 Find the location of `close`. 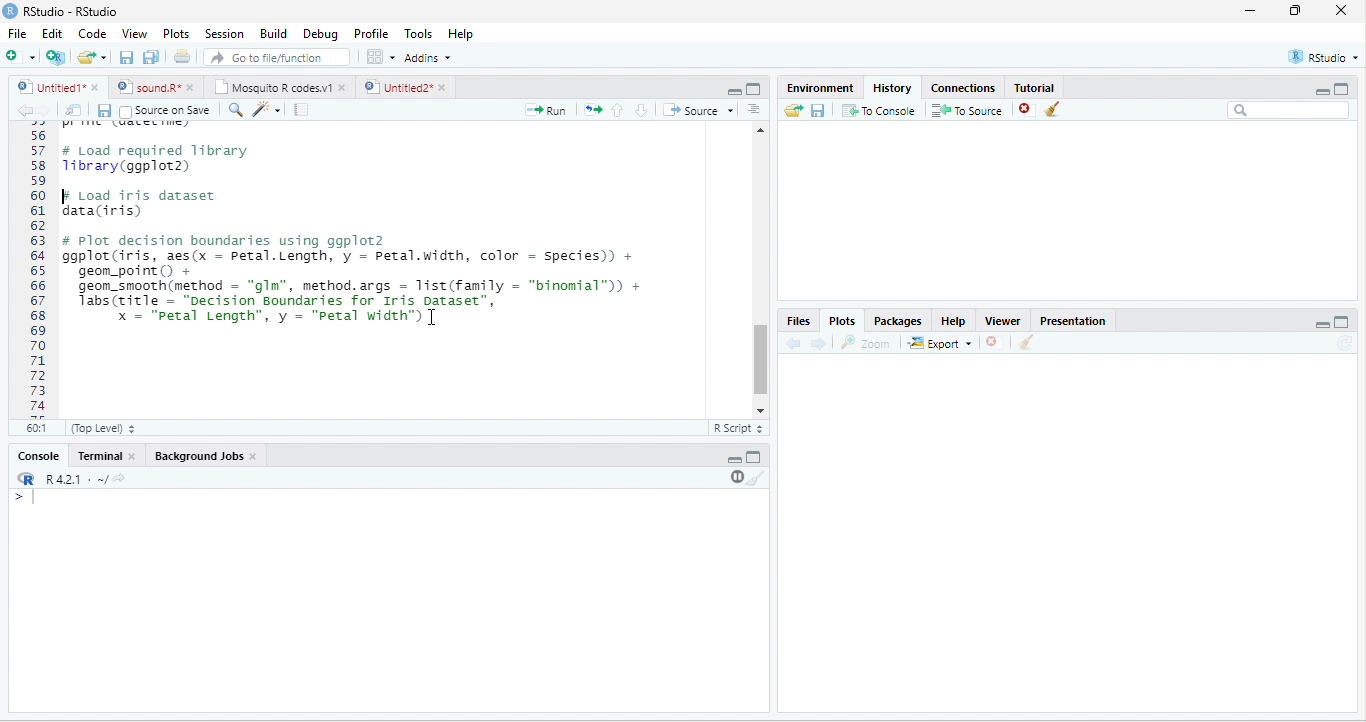

close is located at coordinates (134, 457).